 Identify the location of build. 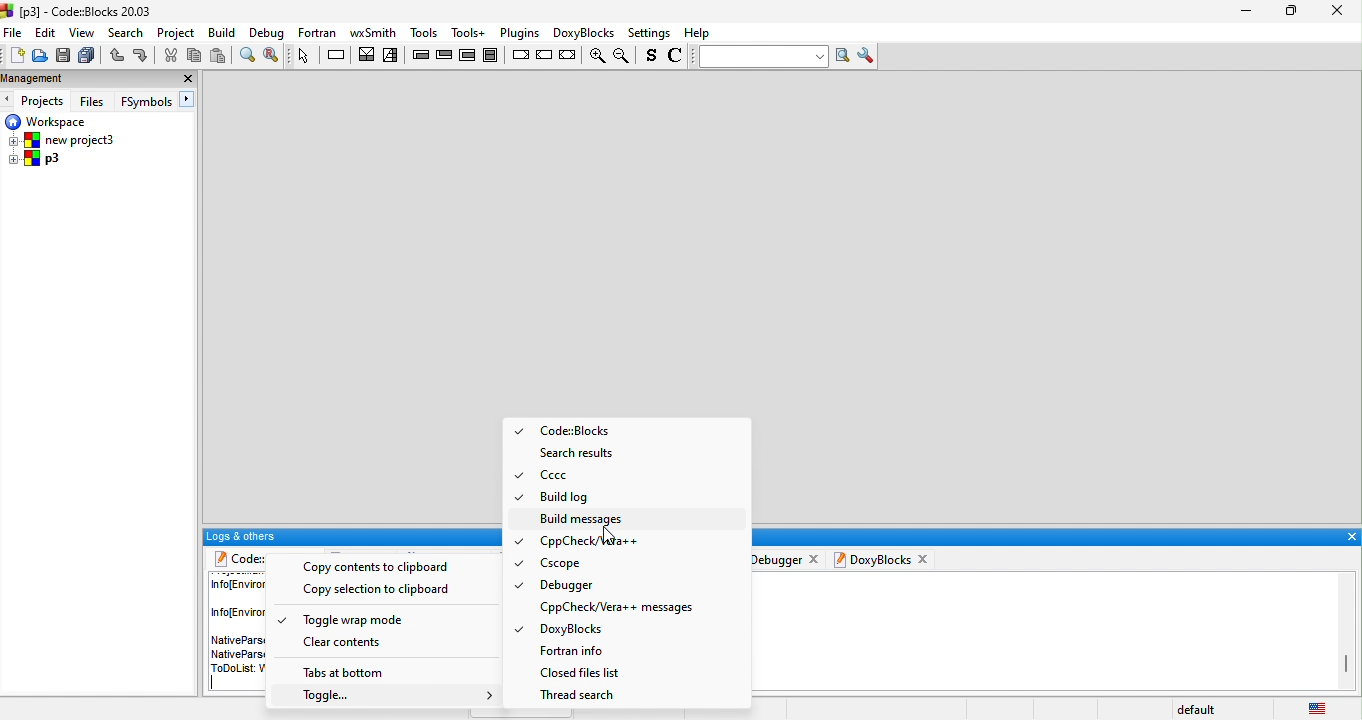
(223, 32).